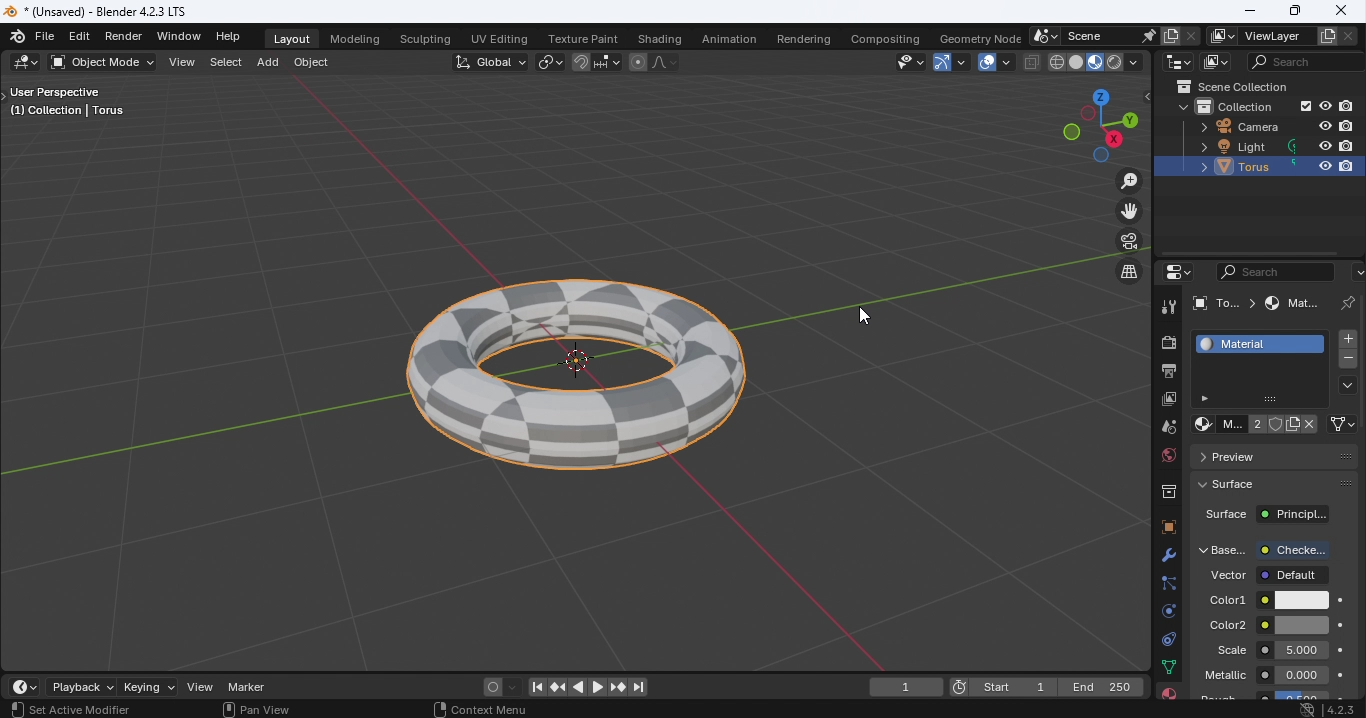 The height and width of the screenshot is (718, 1366). I want to click on Constraints, so click(1168, 637).